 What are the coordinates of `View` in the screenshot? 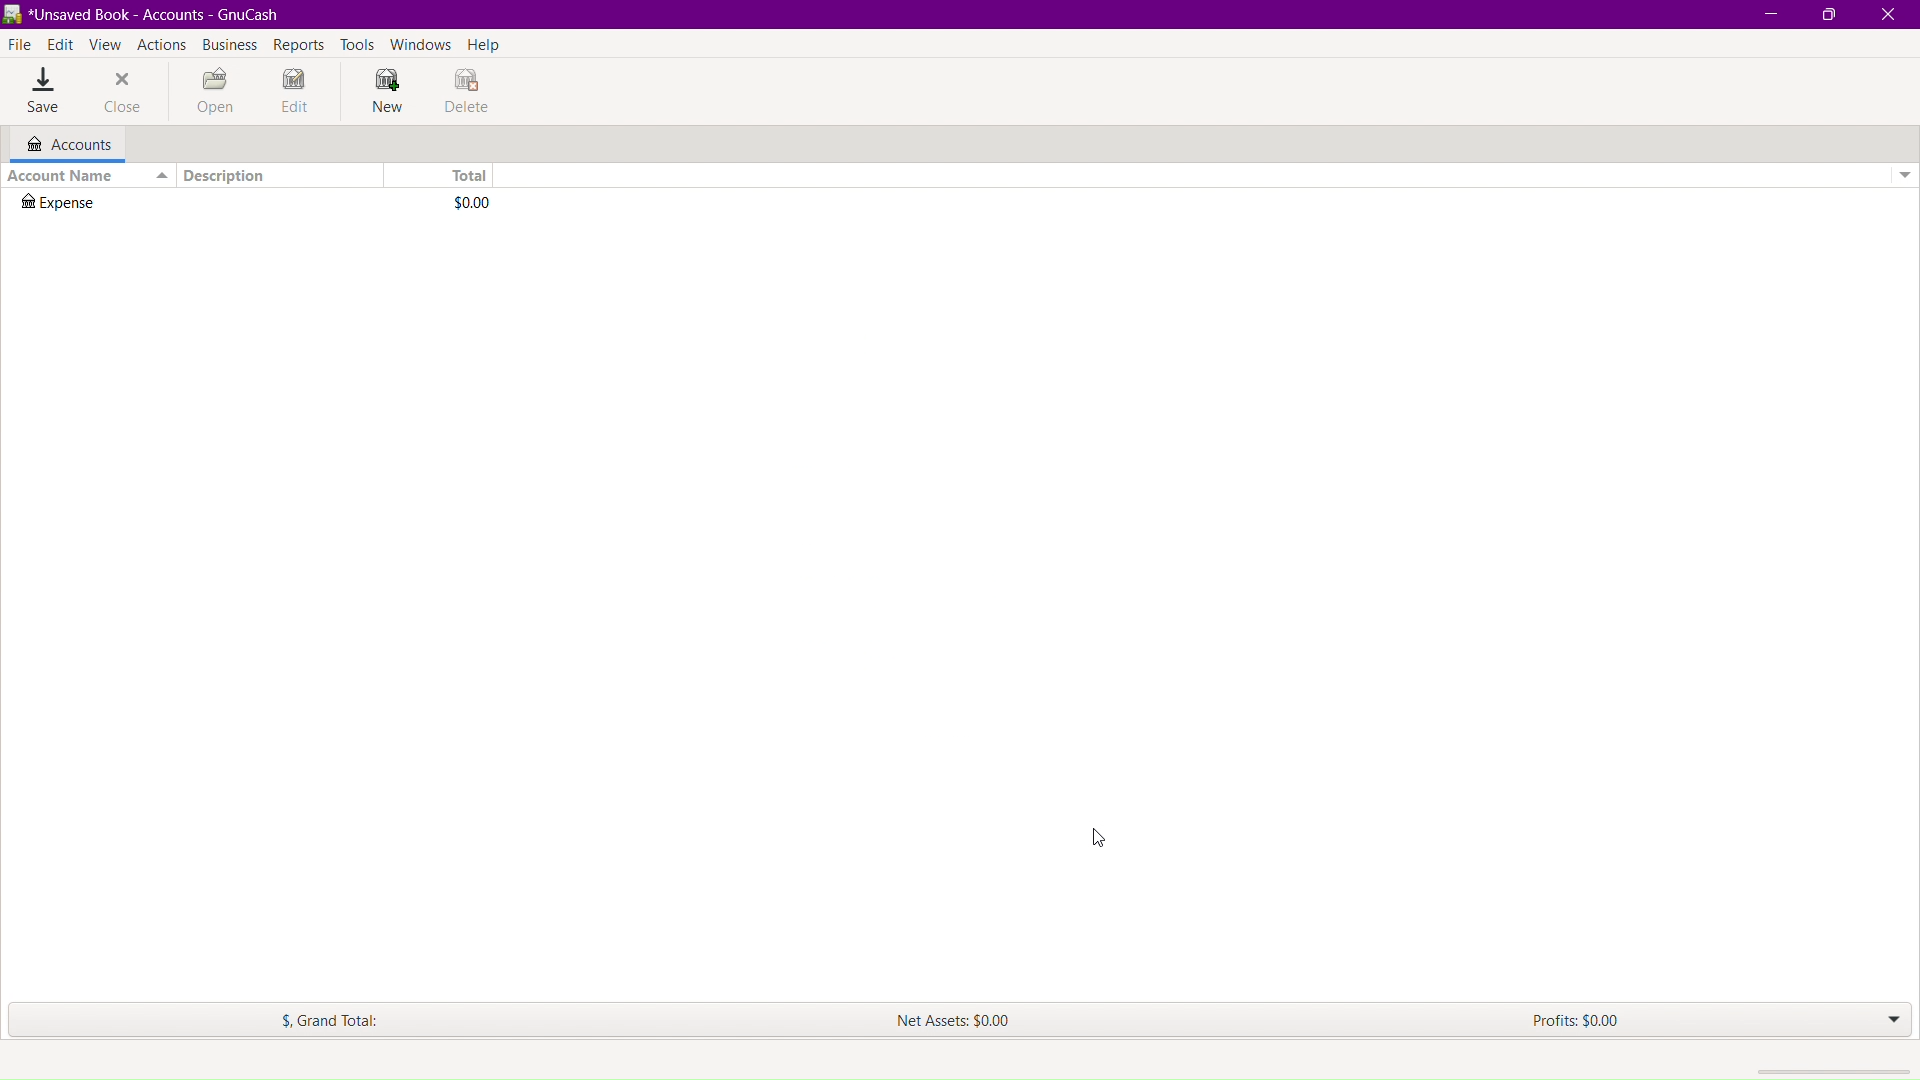 It's located at (109, 43).